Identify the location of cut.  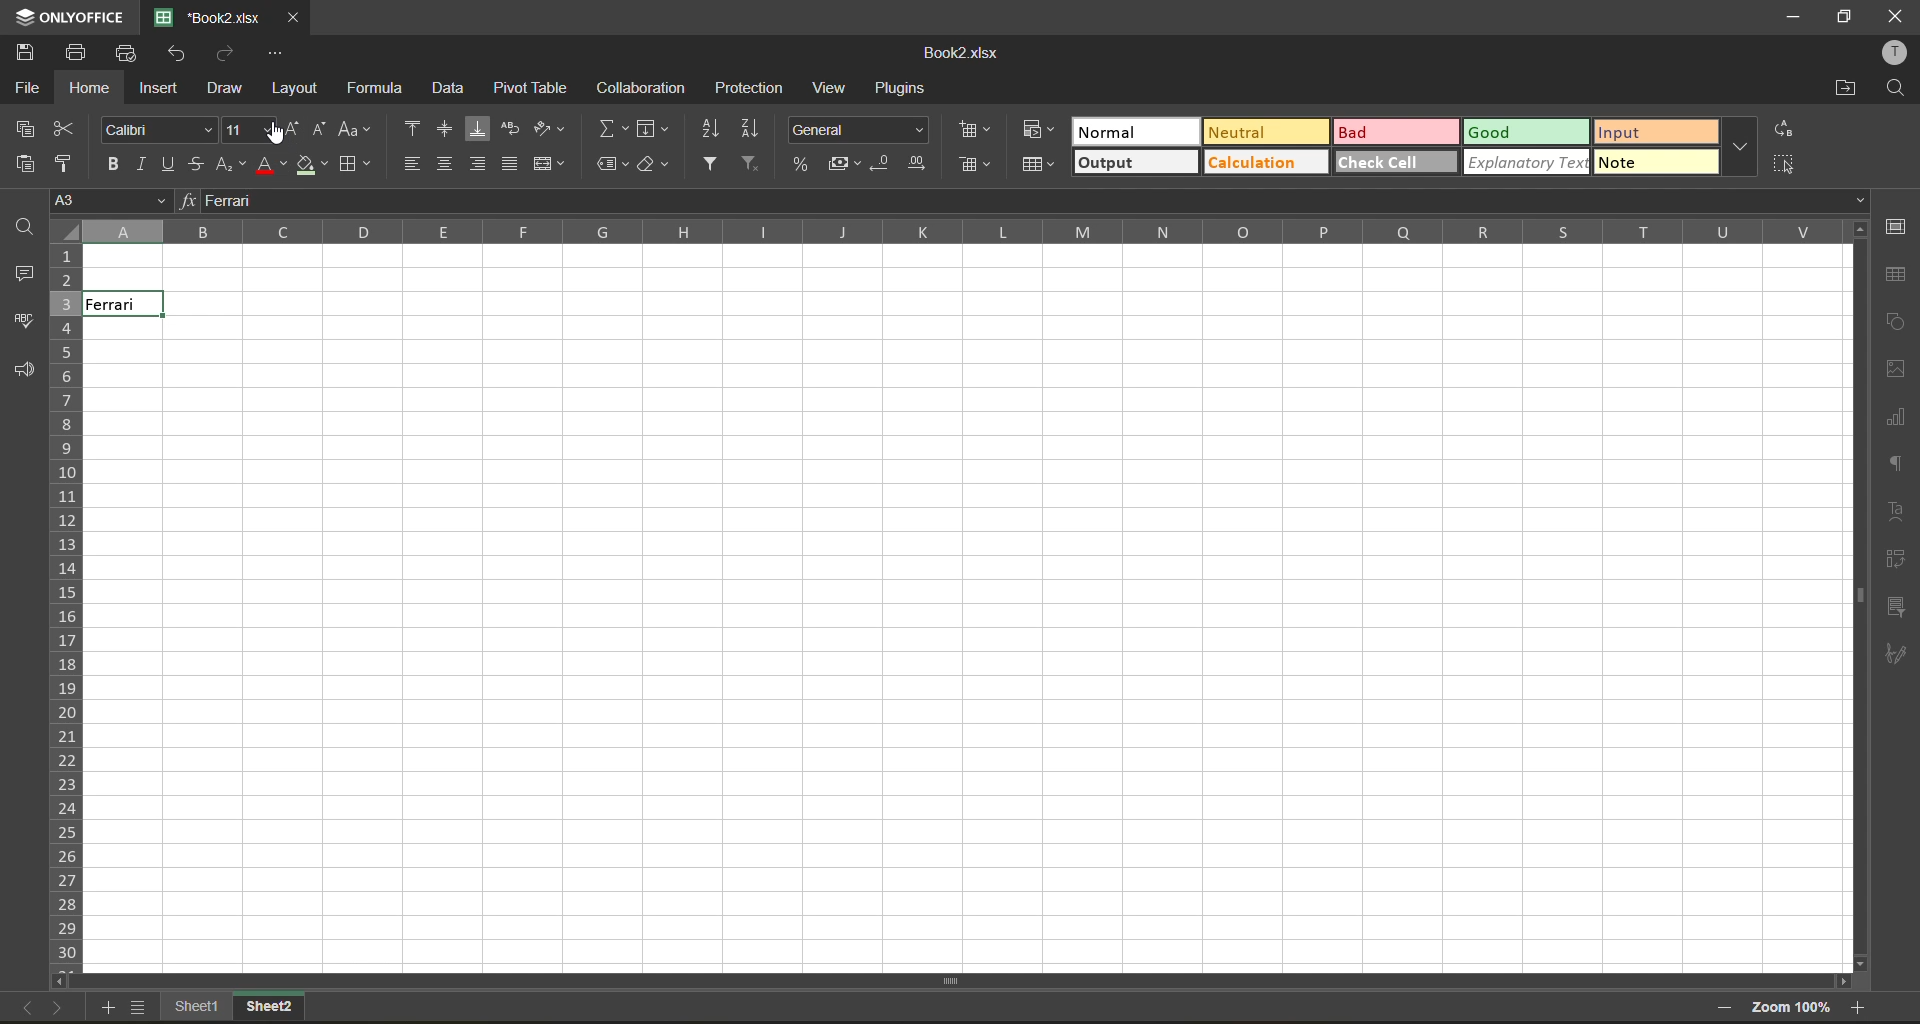
(66, 127).